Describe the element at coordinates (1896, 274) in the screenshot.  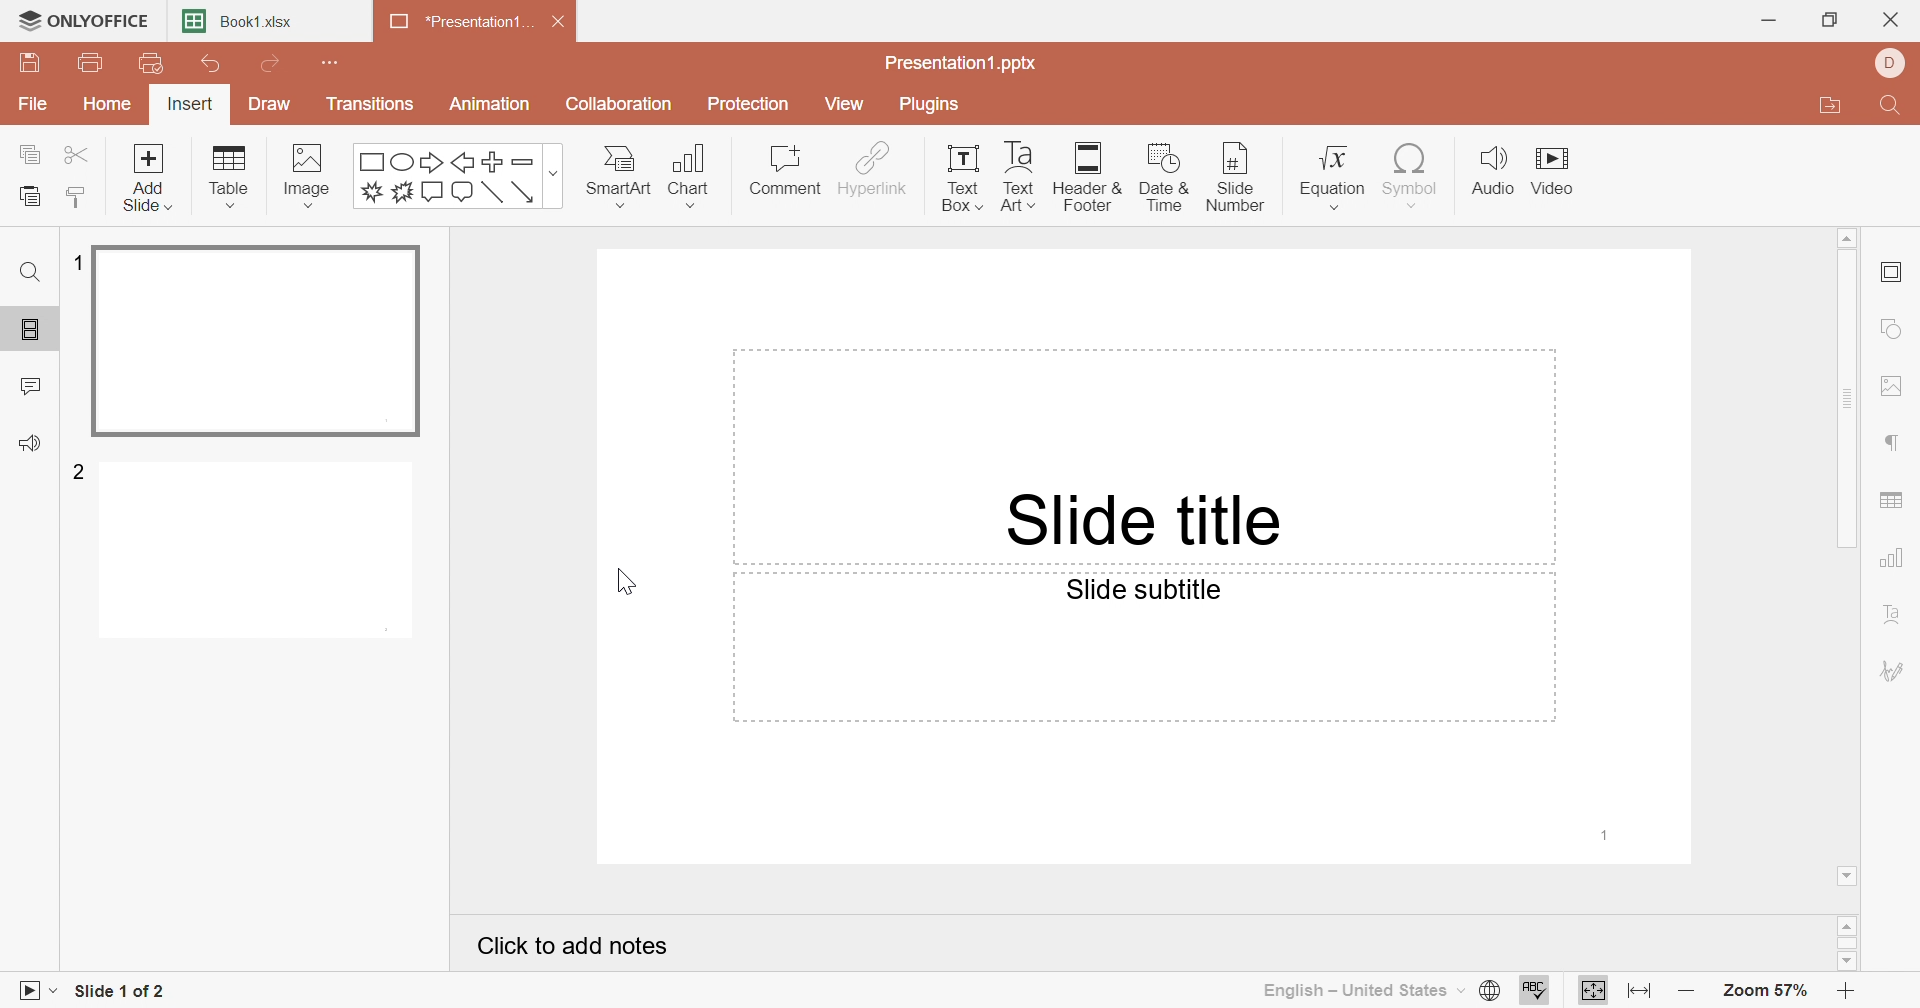
I see `Slide settings` at that location.